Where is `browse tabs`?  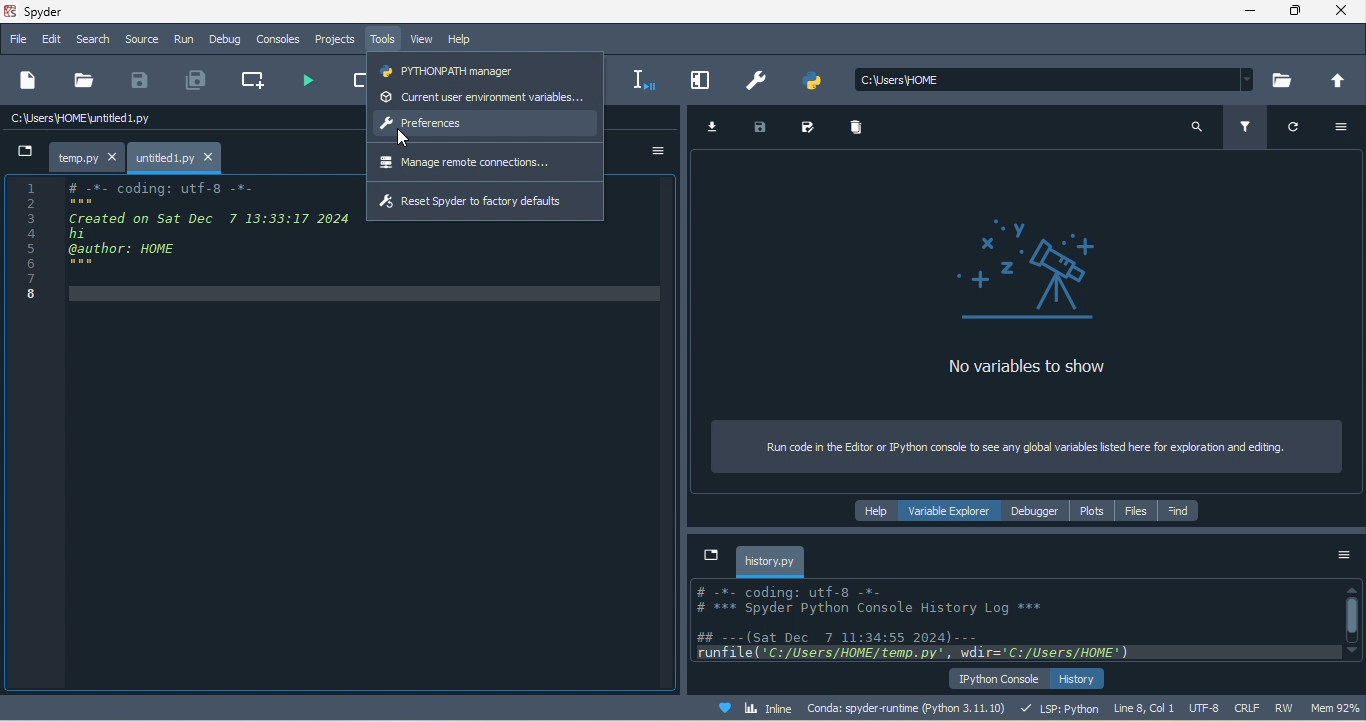
browse tabs is located at coordinates (23, 151).